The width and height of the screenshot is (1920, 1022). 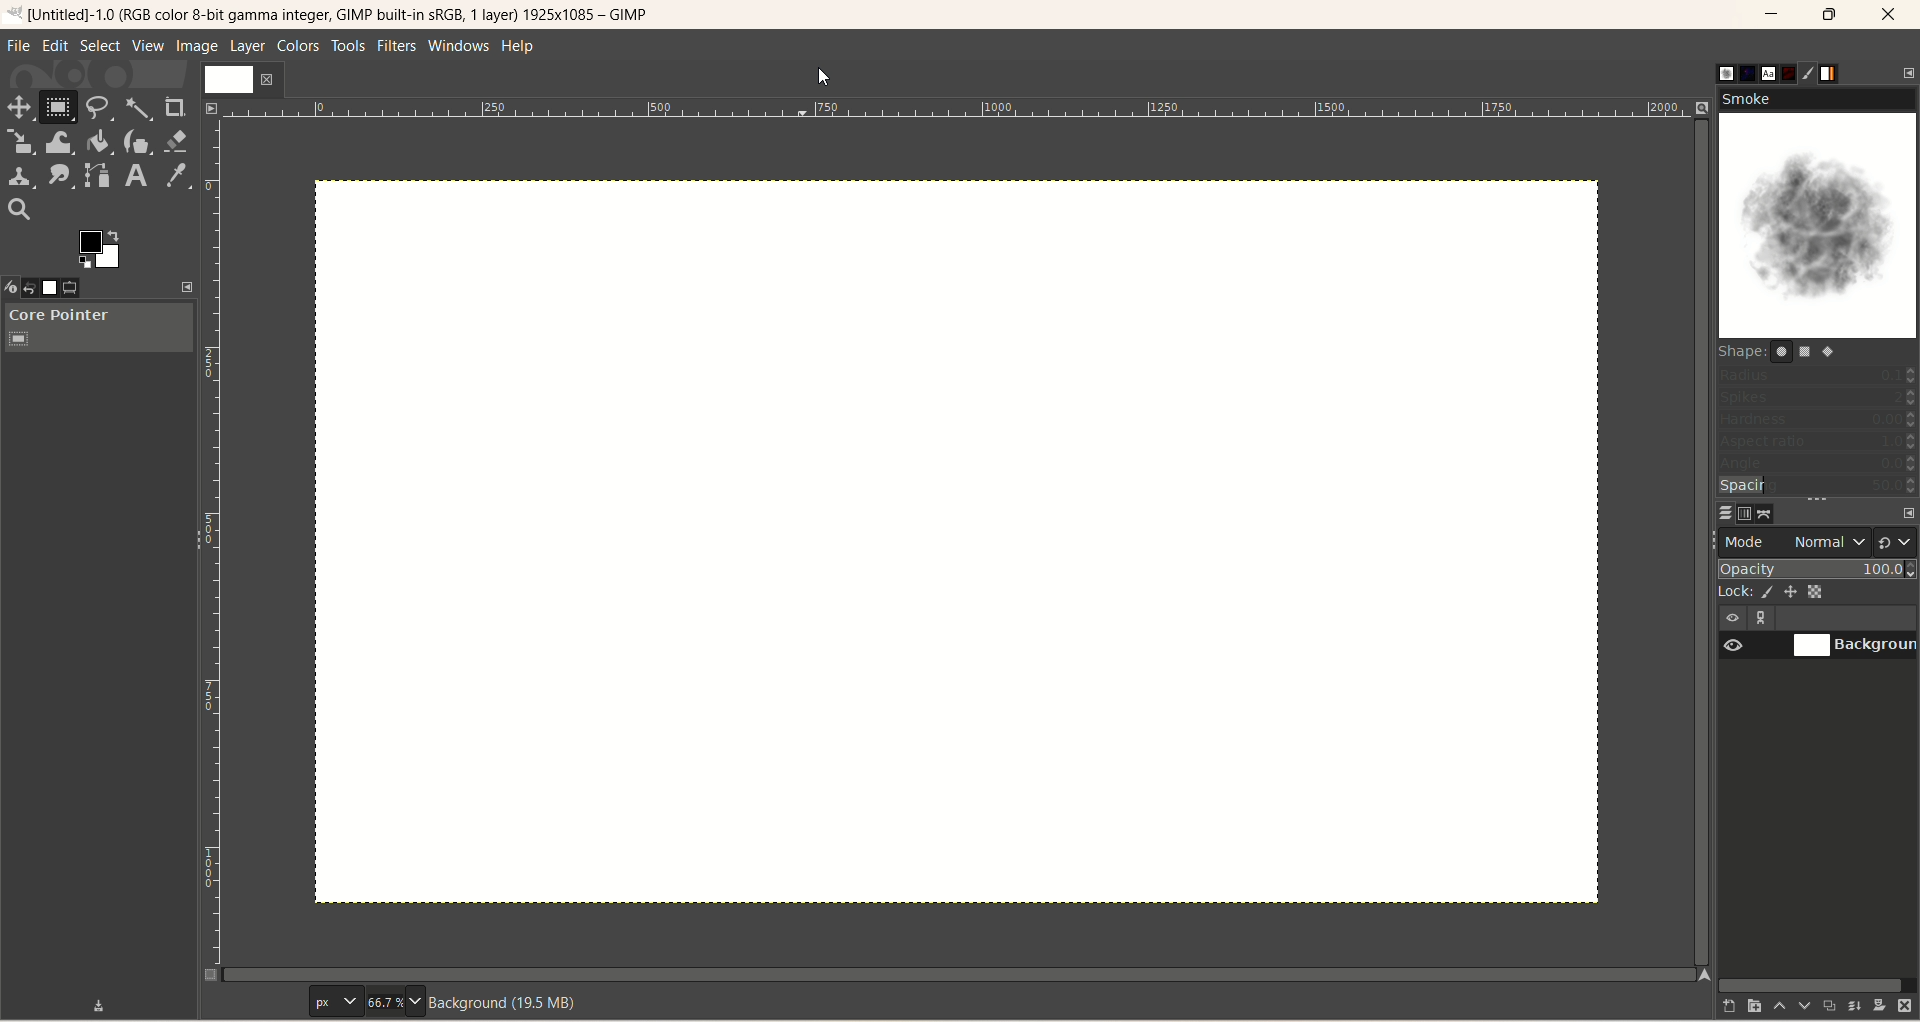 I want to click on path, so click(x=1766, y=513).